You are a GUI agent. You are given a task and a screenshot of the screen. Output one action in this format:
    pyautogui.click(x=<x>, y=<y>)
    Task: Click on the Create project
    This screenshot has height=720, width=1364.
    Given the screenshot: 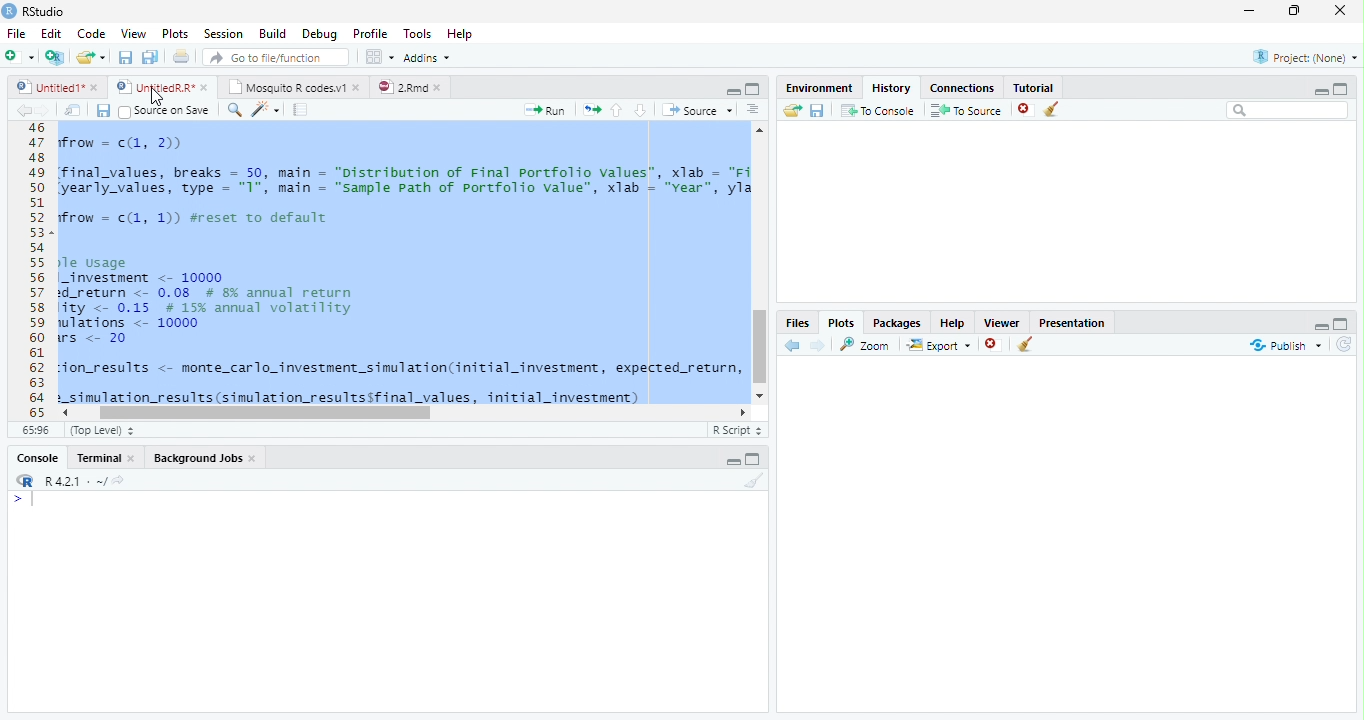 What is the action you would take?
    pyautogui.click(x=54, y=57)
    